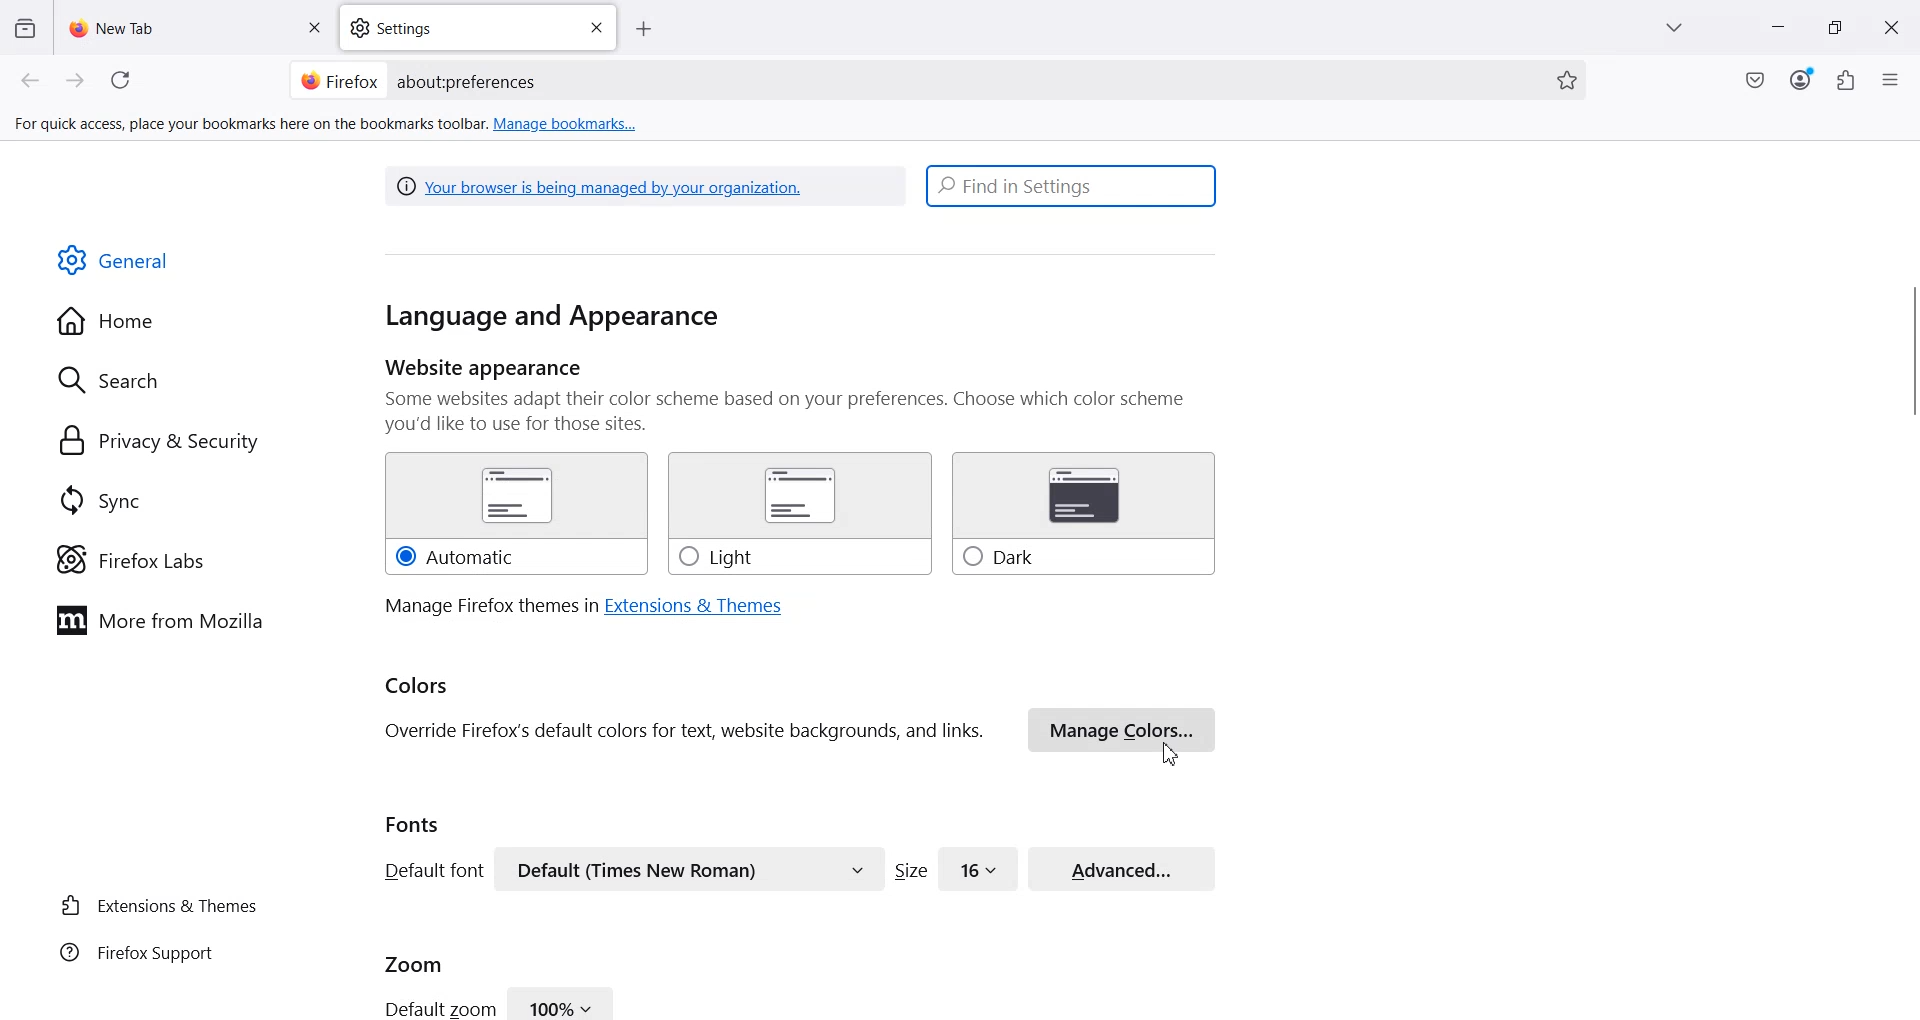  What do you see at coordinates (684, 732) in the screenshot?
I see `Override Firefox's default colors for text, website backgrounds, and links.` at bounding box center [684, 732].